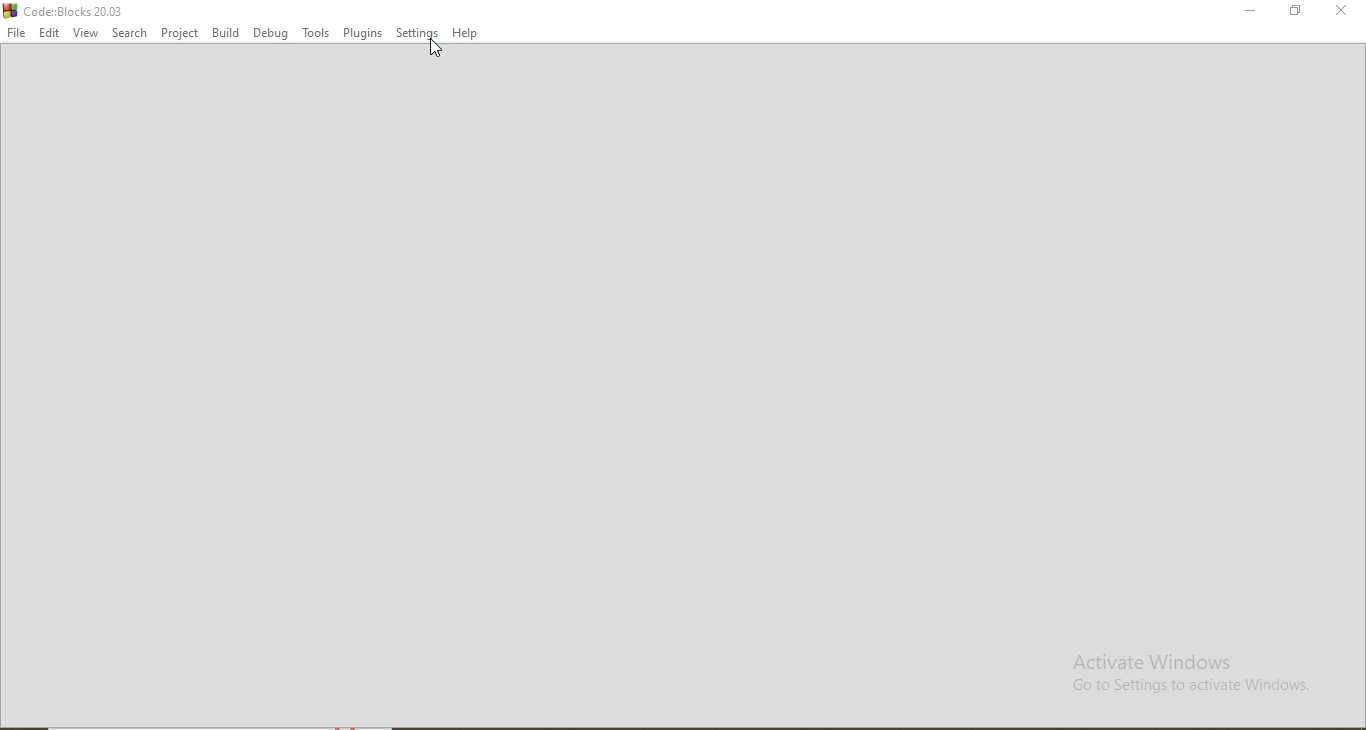 The height and width of the screenshot is (730, 1366). Describe the element at coordinates (50, 31) in the screenshot. I see `Edit ` at that location.